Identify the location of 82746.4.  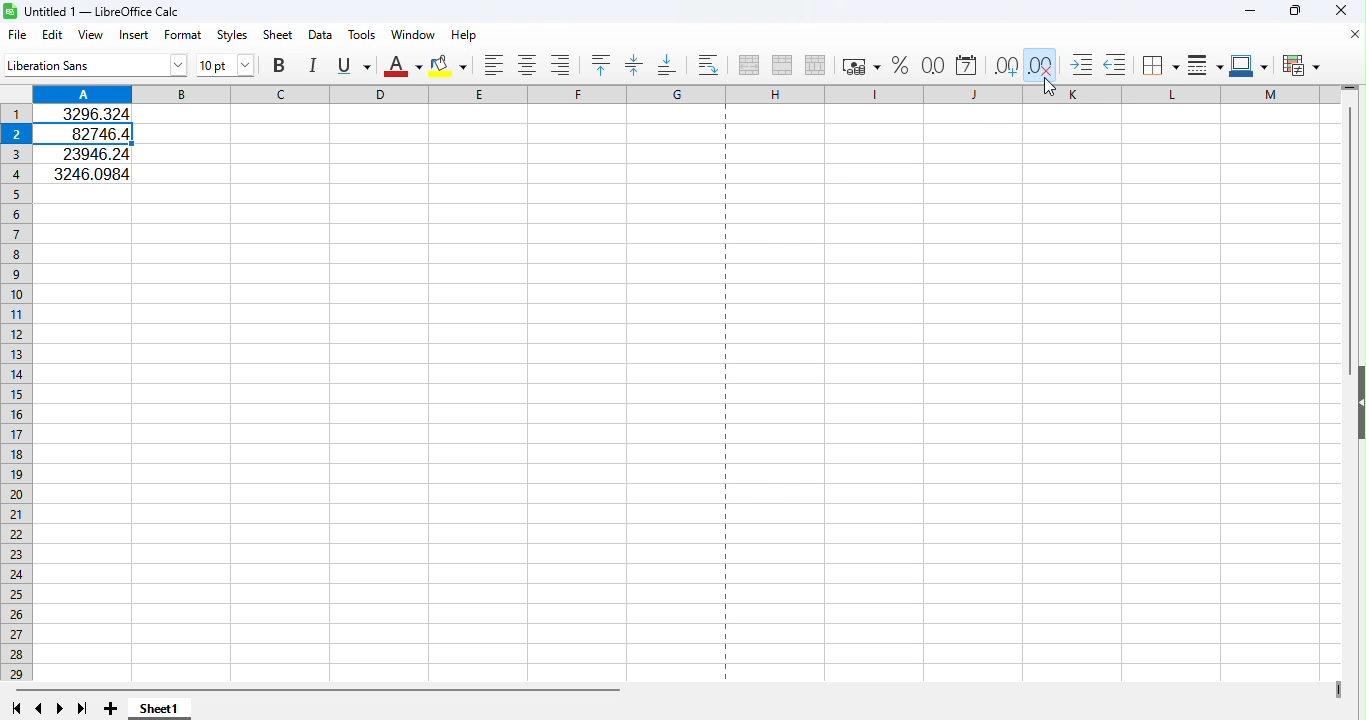
(92, 134).